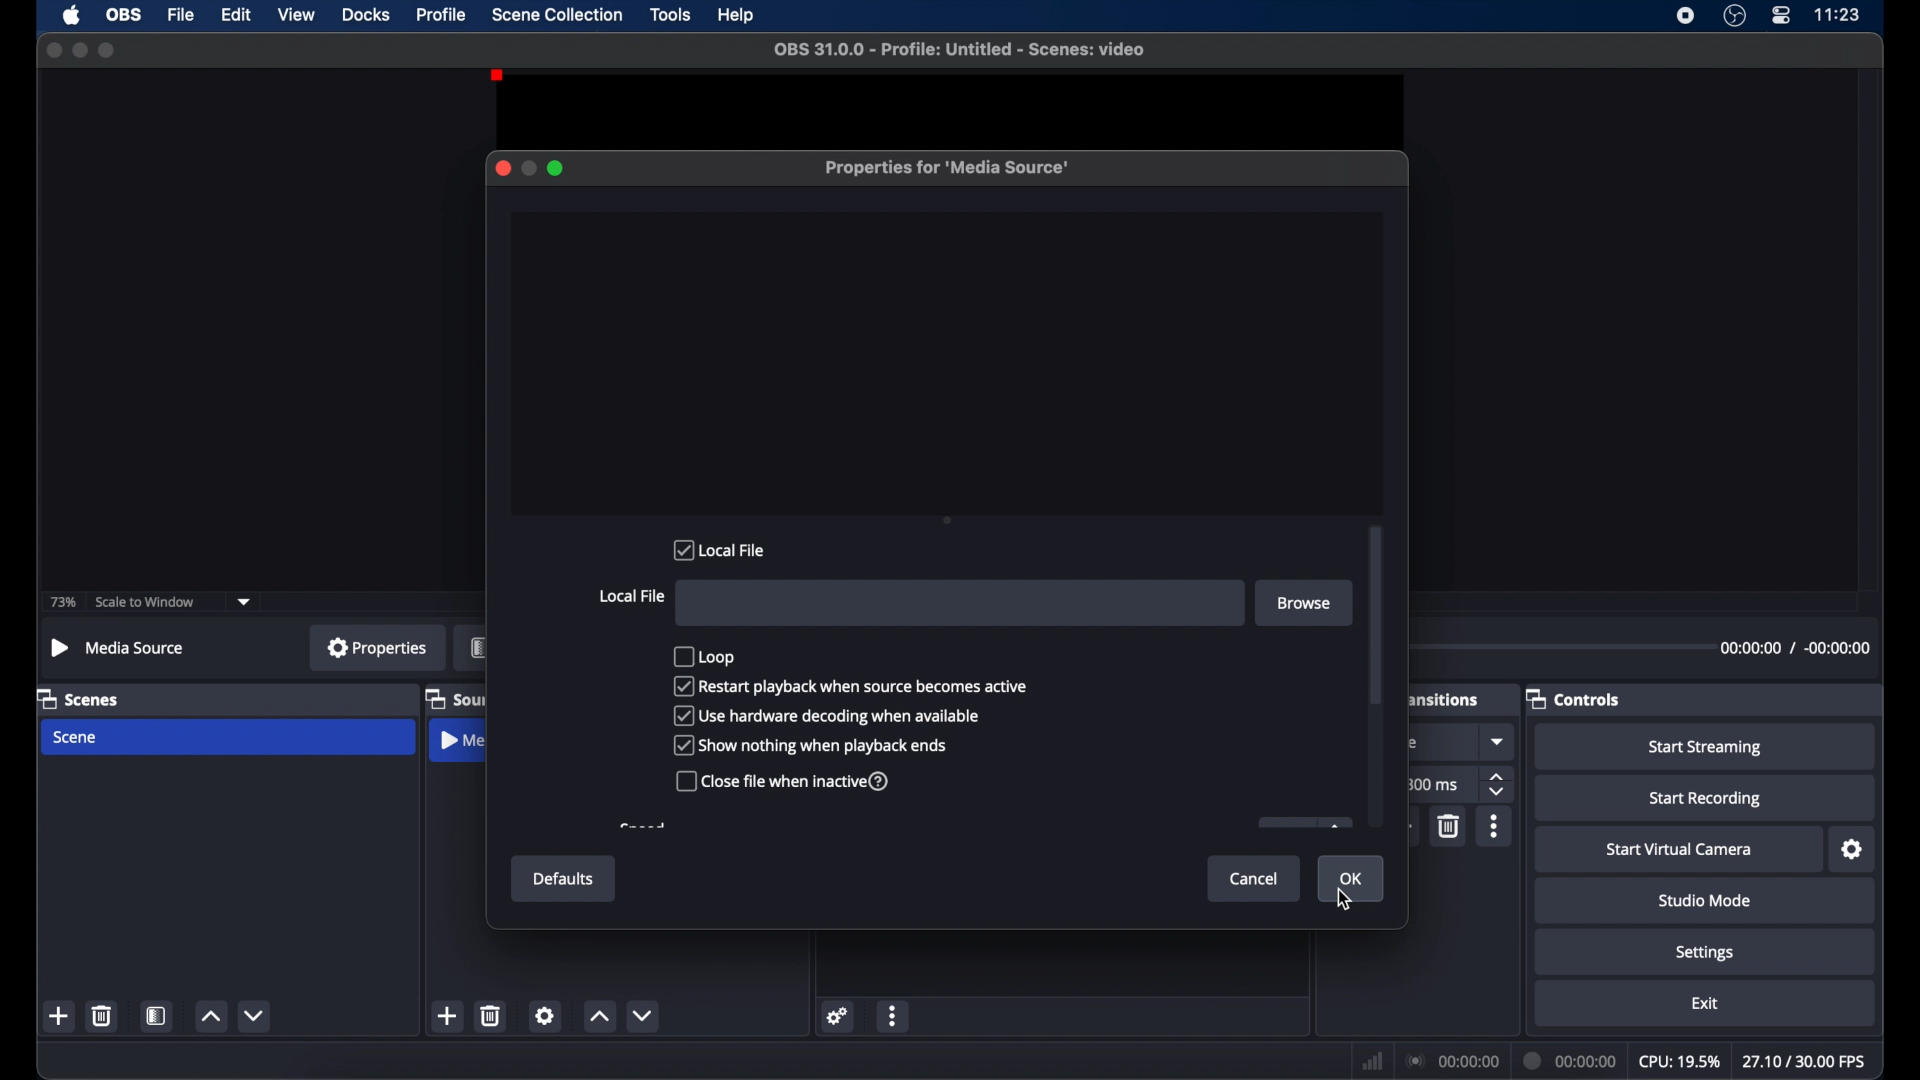  What do you see at coordinates (1685, 16) in the screenshot?
I see `screen recorder icon` at bounding box center [1685, 16].